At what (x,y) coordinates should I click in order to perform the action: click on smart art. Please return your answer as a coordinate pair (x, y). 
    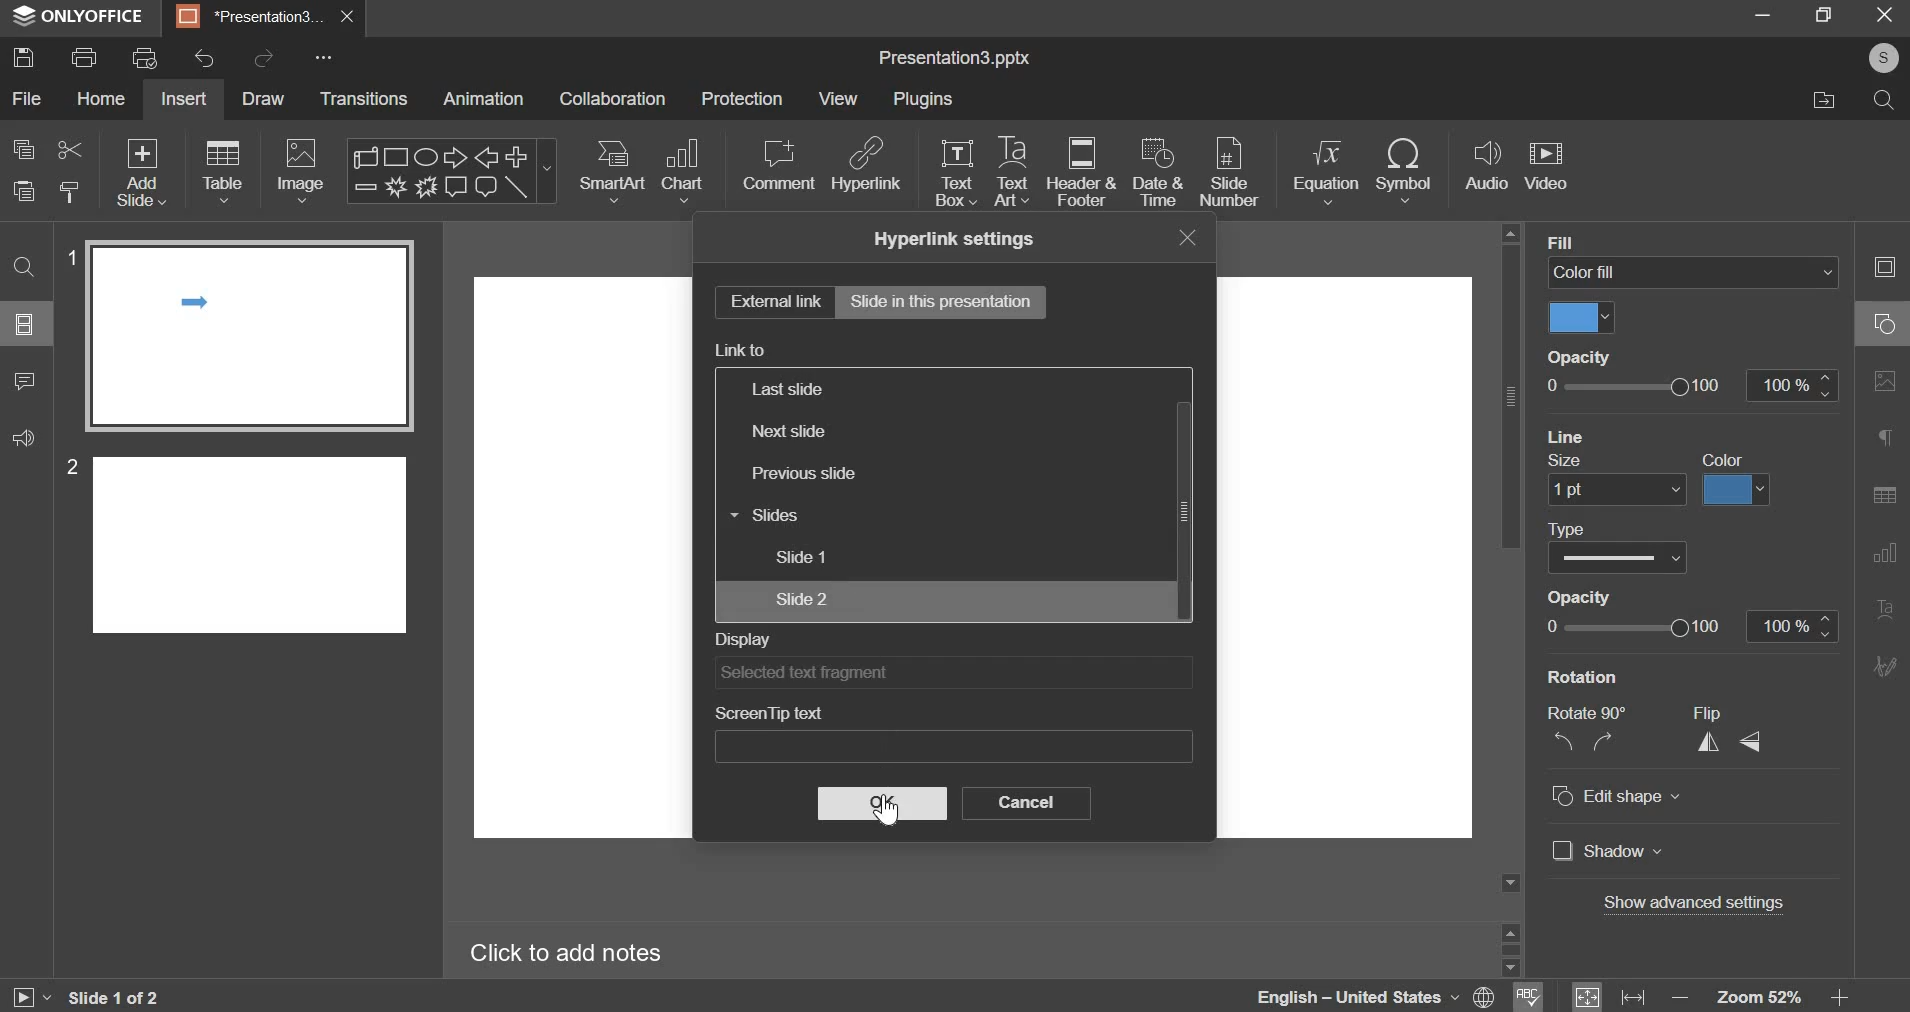
    Looking at the image, I should click on (614, 171).